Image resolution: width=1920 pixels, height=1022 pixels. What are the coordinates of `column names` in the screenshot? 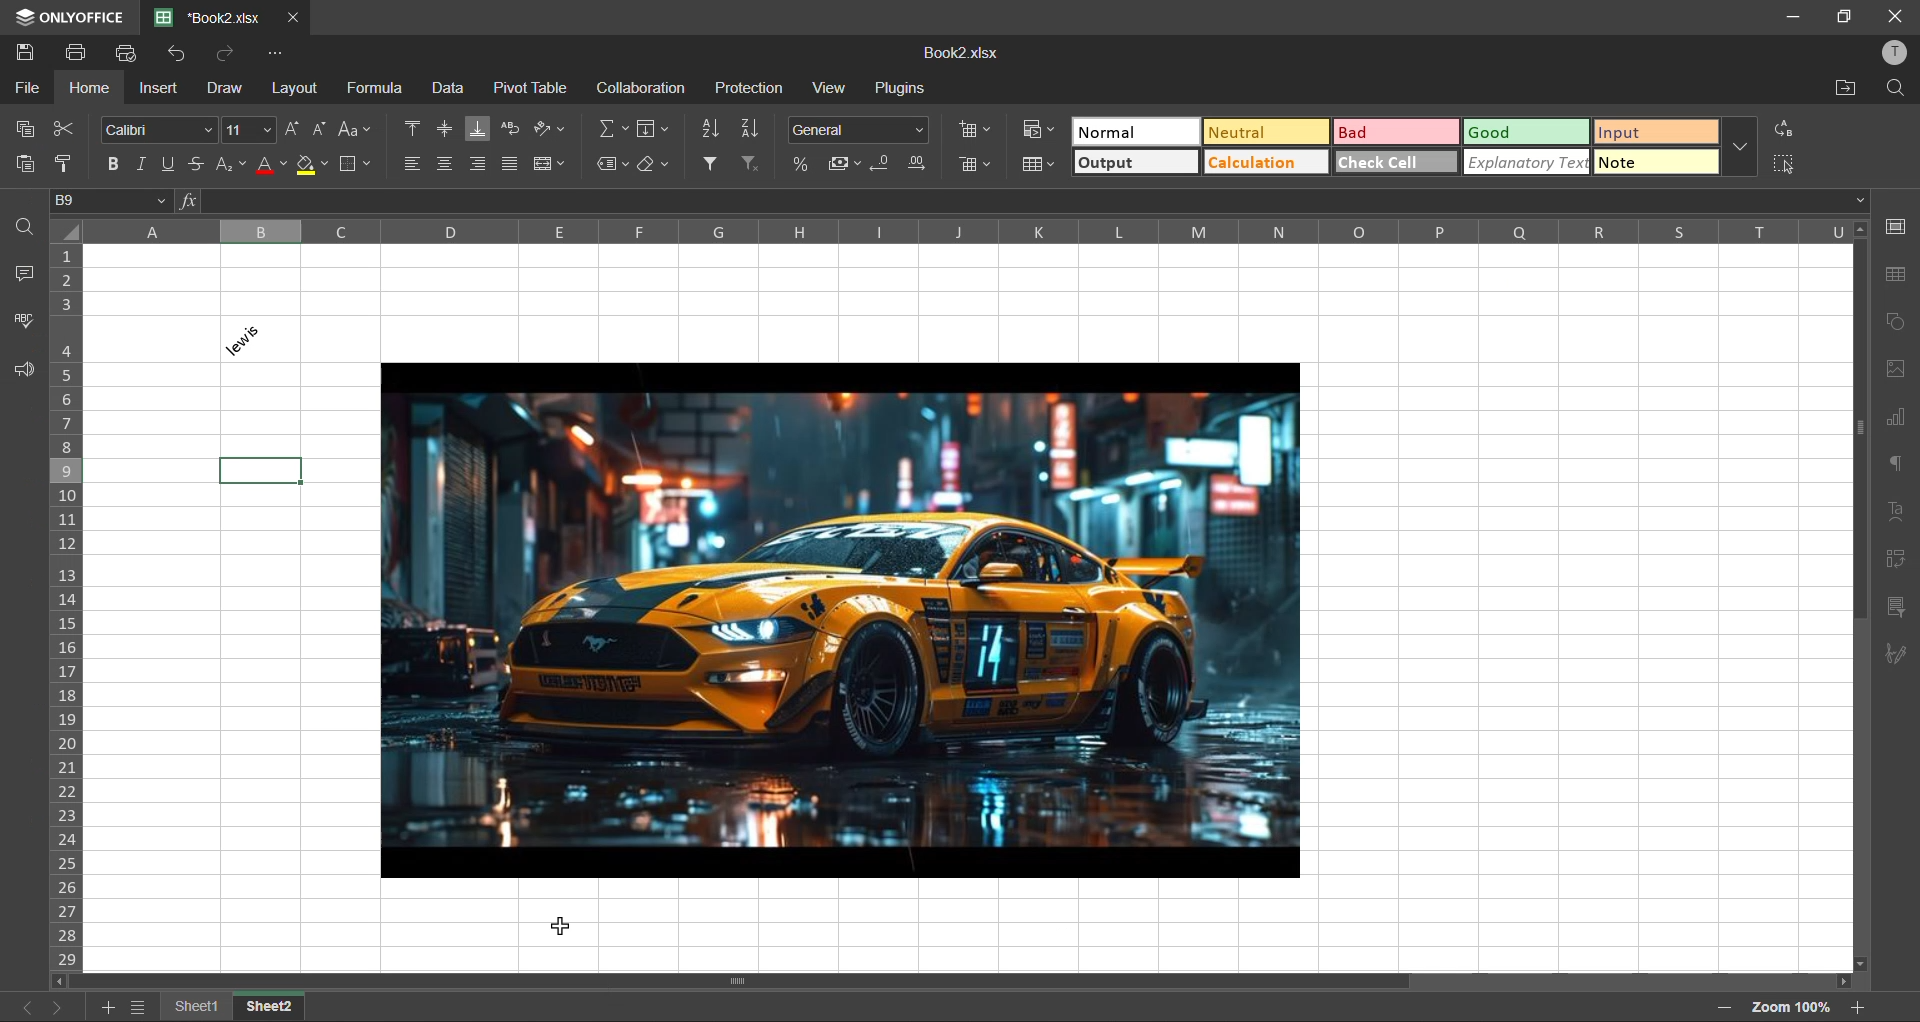 It's located at (965, 231).